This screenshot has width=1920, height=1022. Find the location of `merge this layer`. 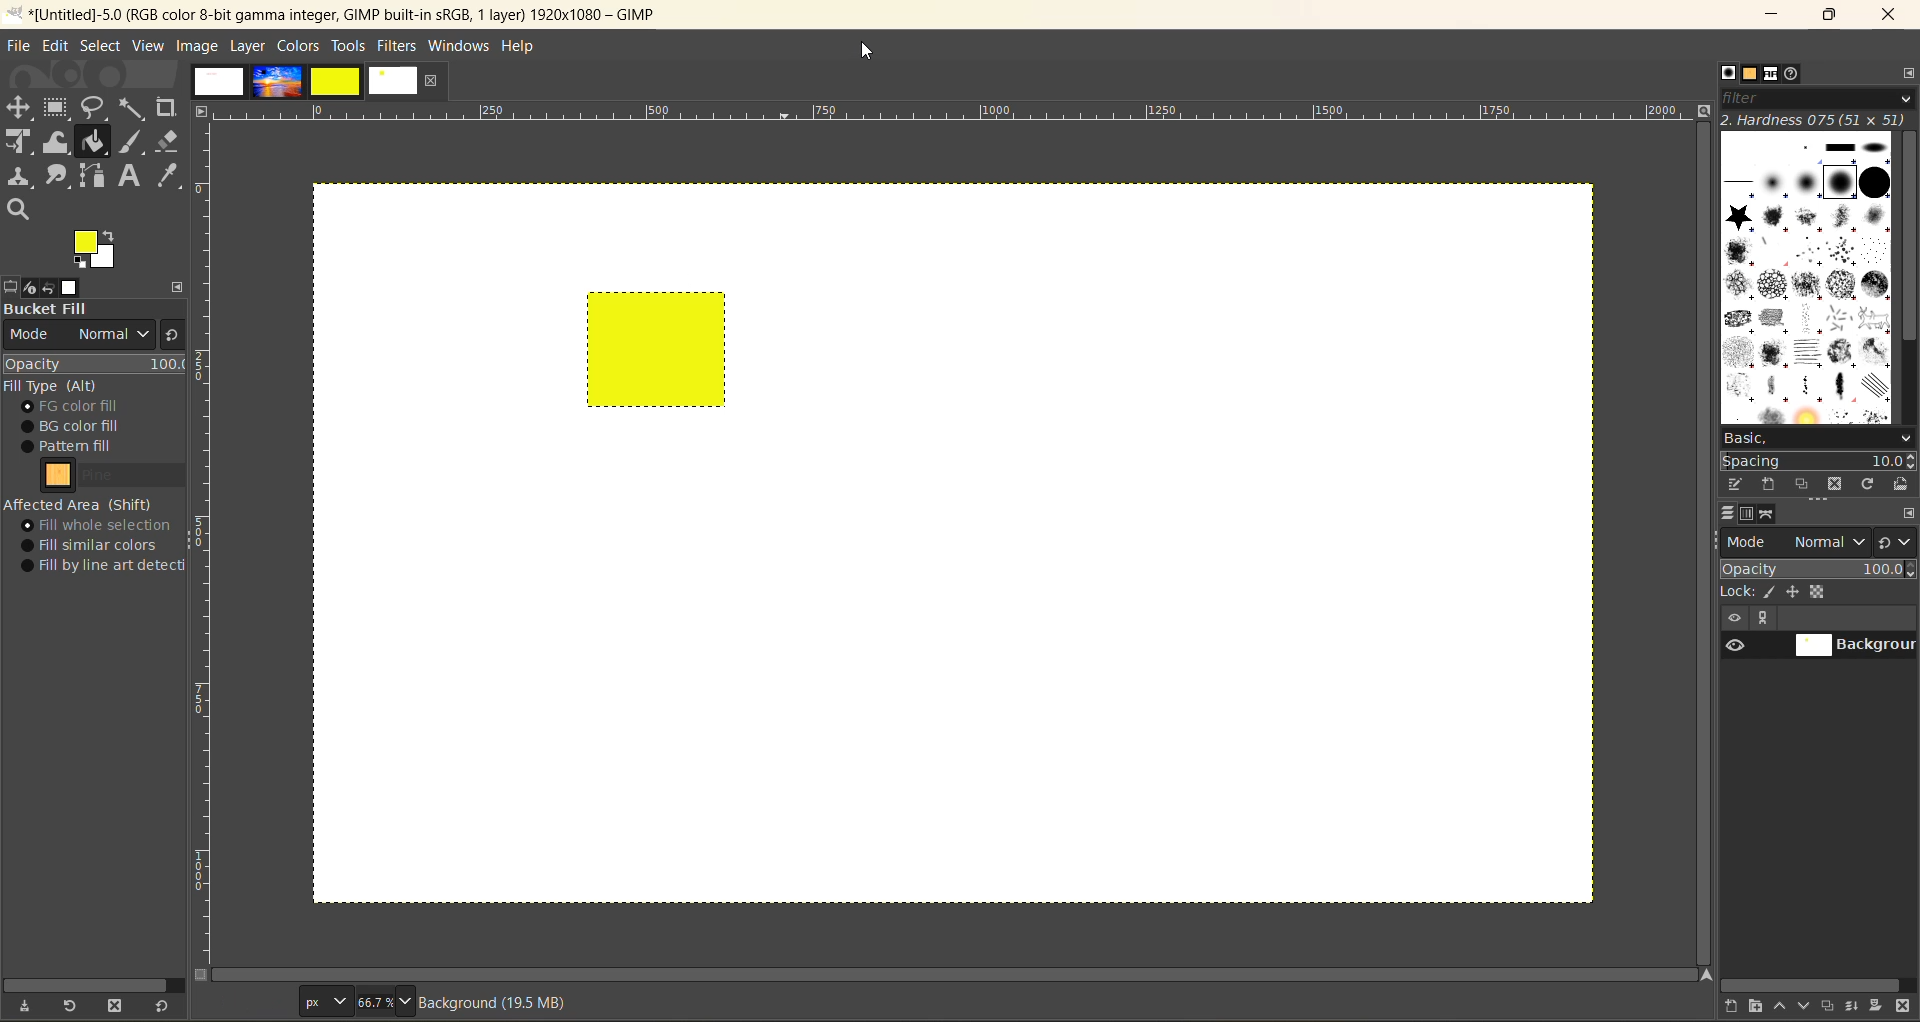

merge this layer is located at coordinates (1858, 1006).